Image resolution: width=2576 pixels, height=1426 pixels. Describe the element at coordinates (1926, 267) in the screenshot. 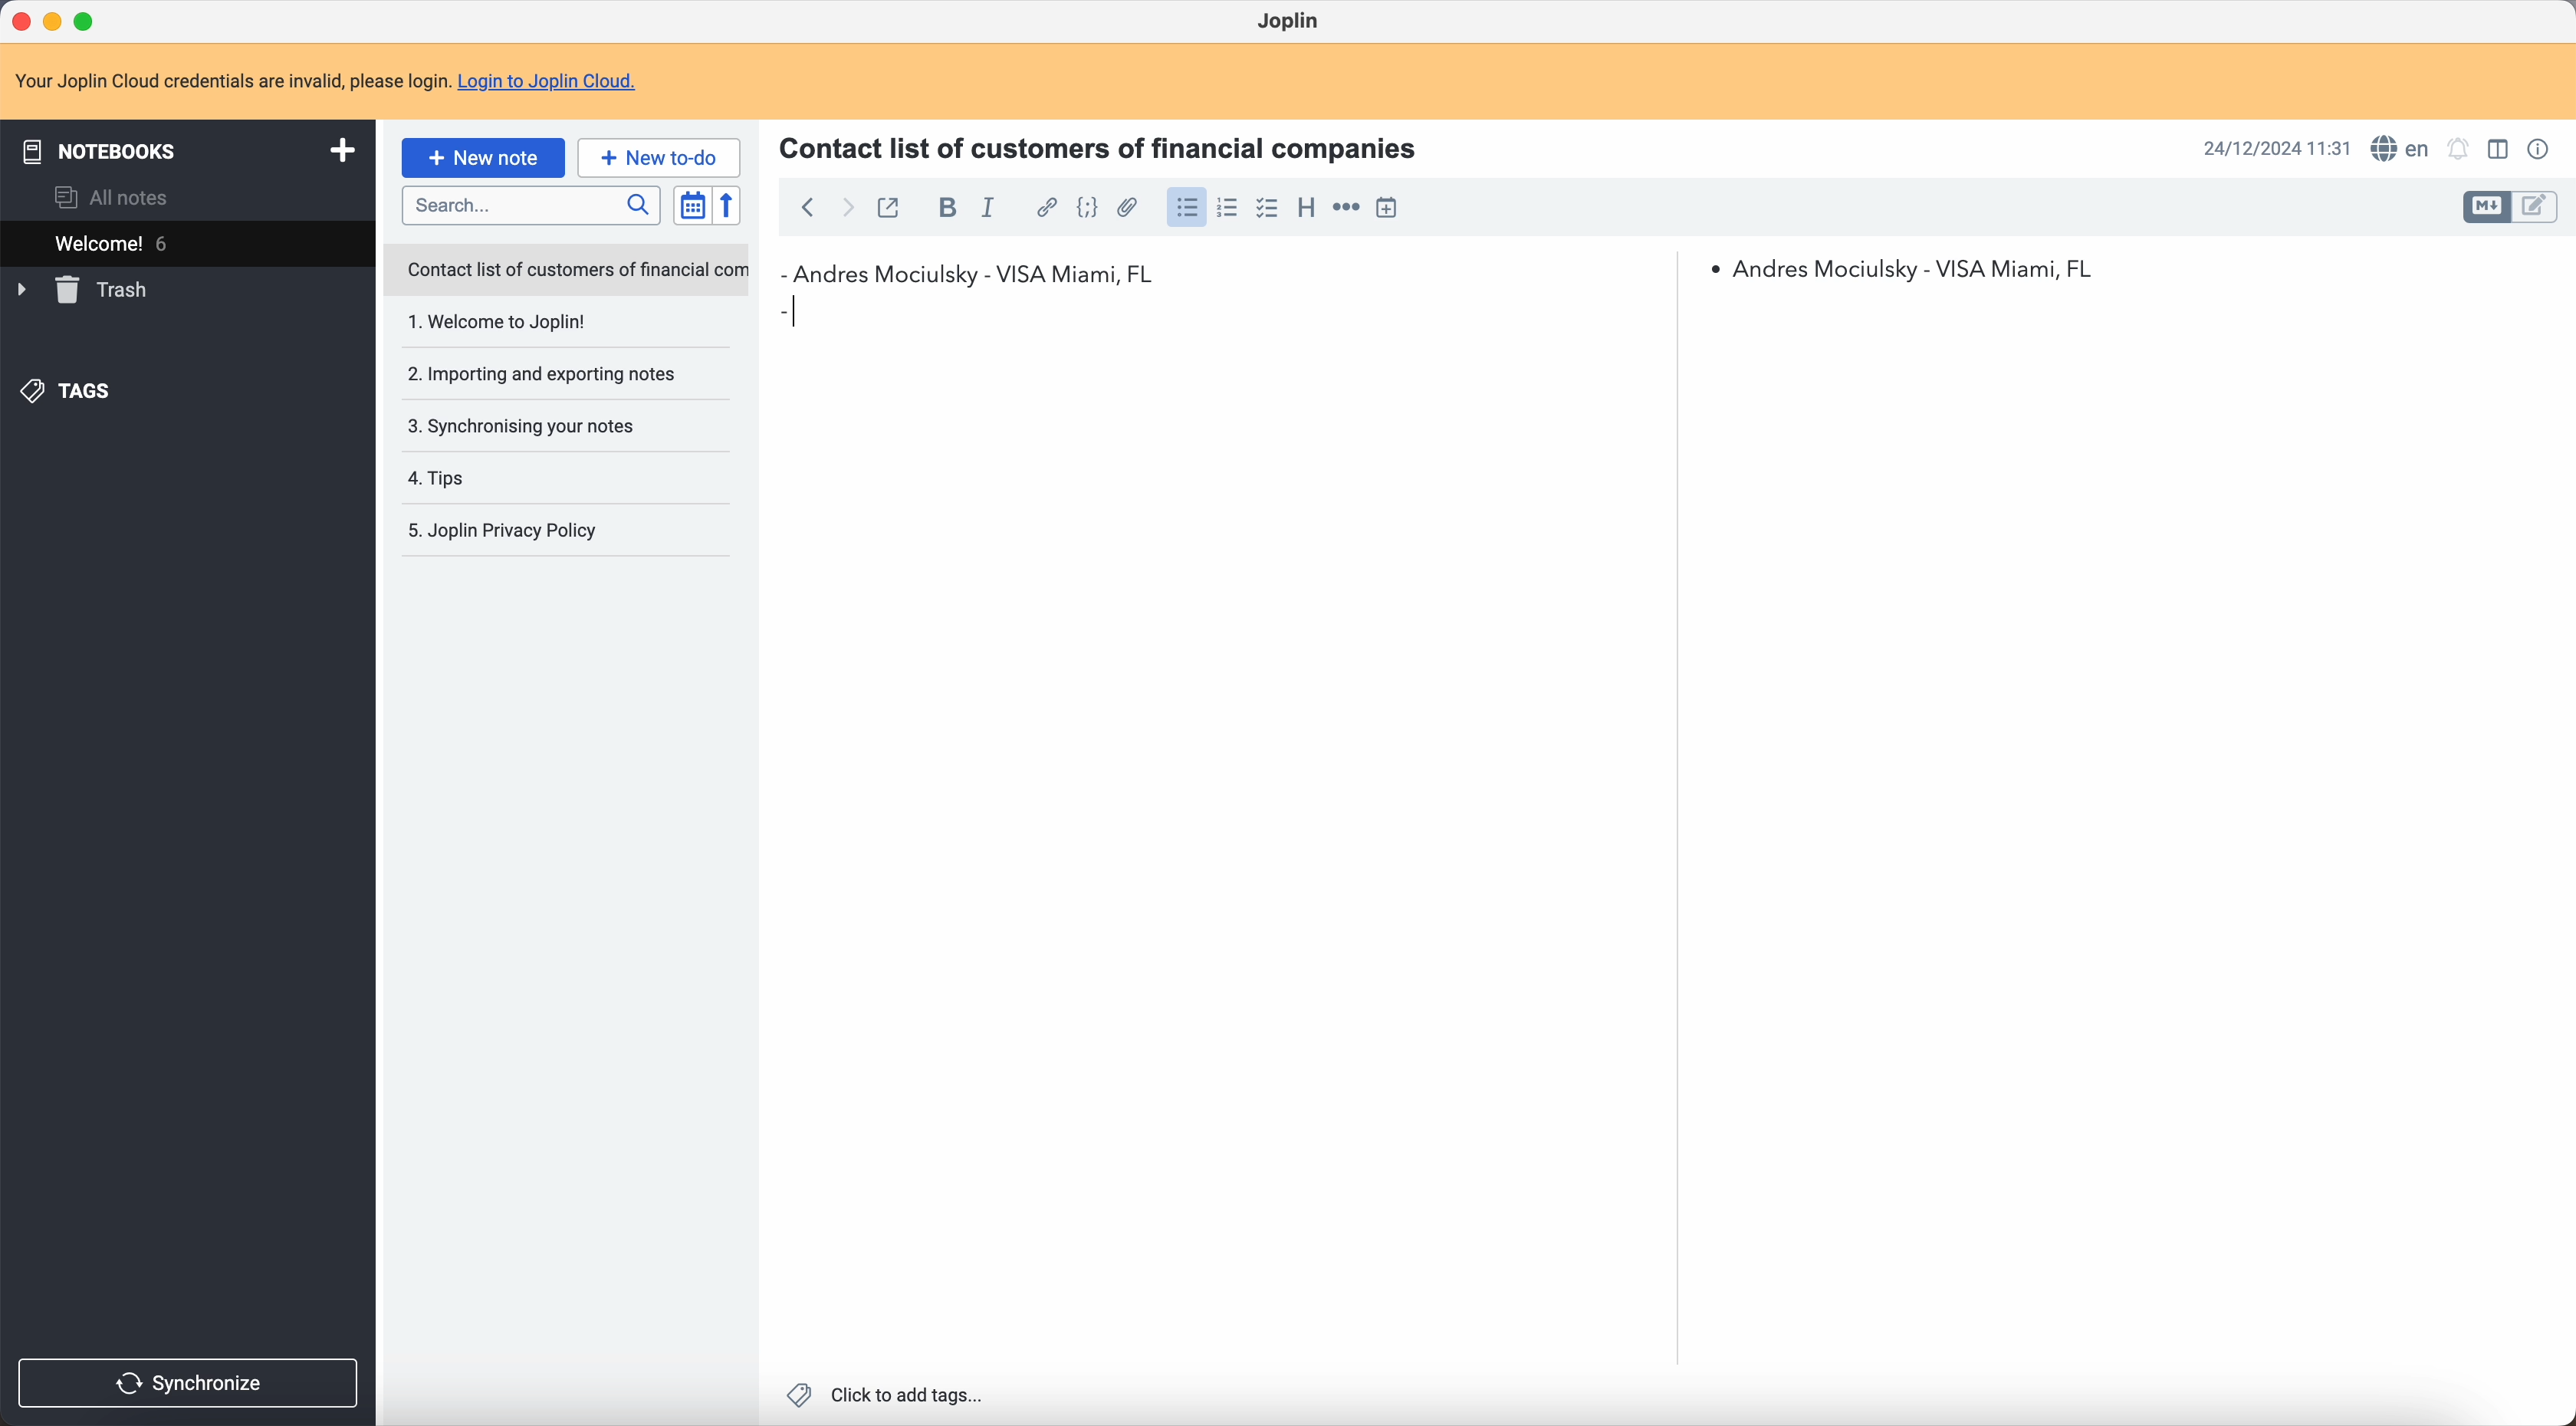

I see `Andres Mociulsky - VISA Miami, FL` at that location.